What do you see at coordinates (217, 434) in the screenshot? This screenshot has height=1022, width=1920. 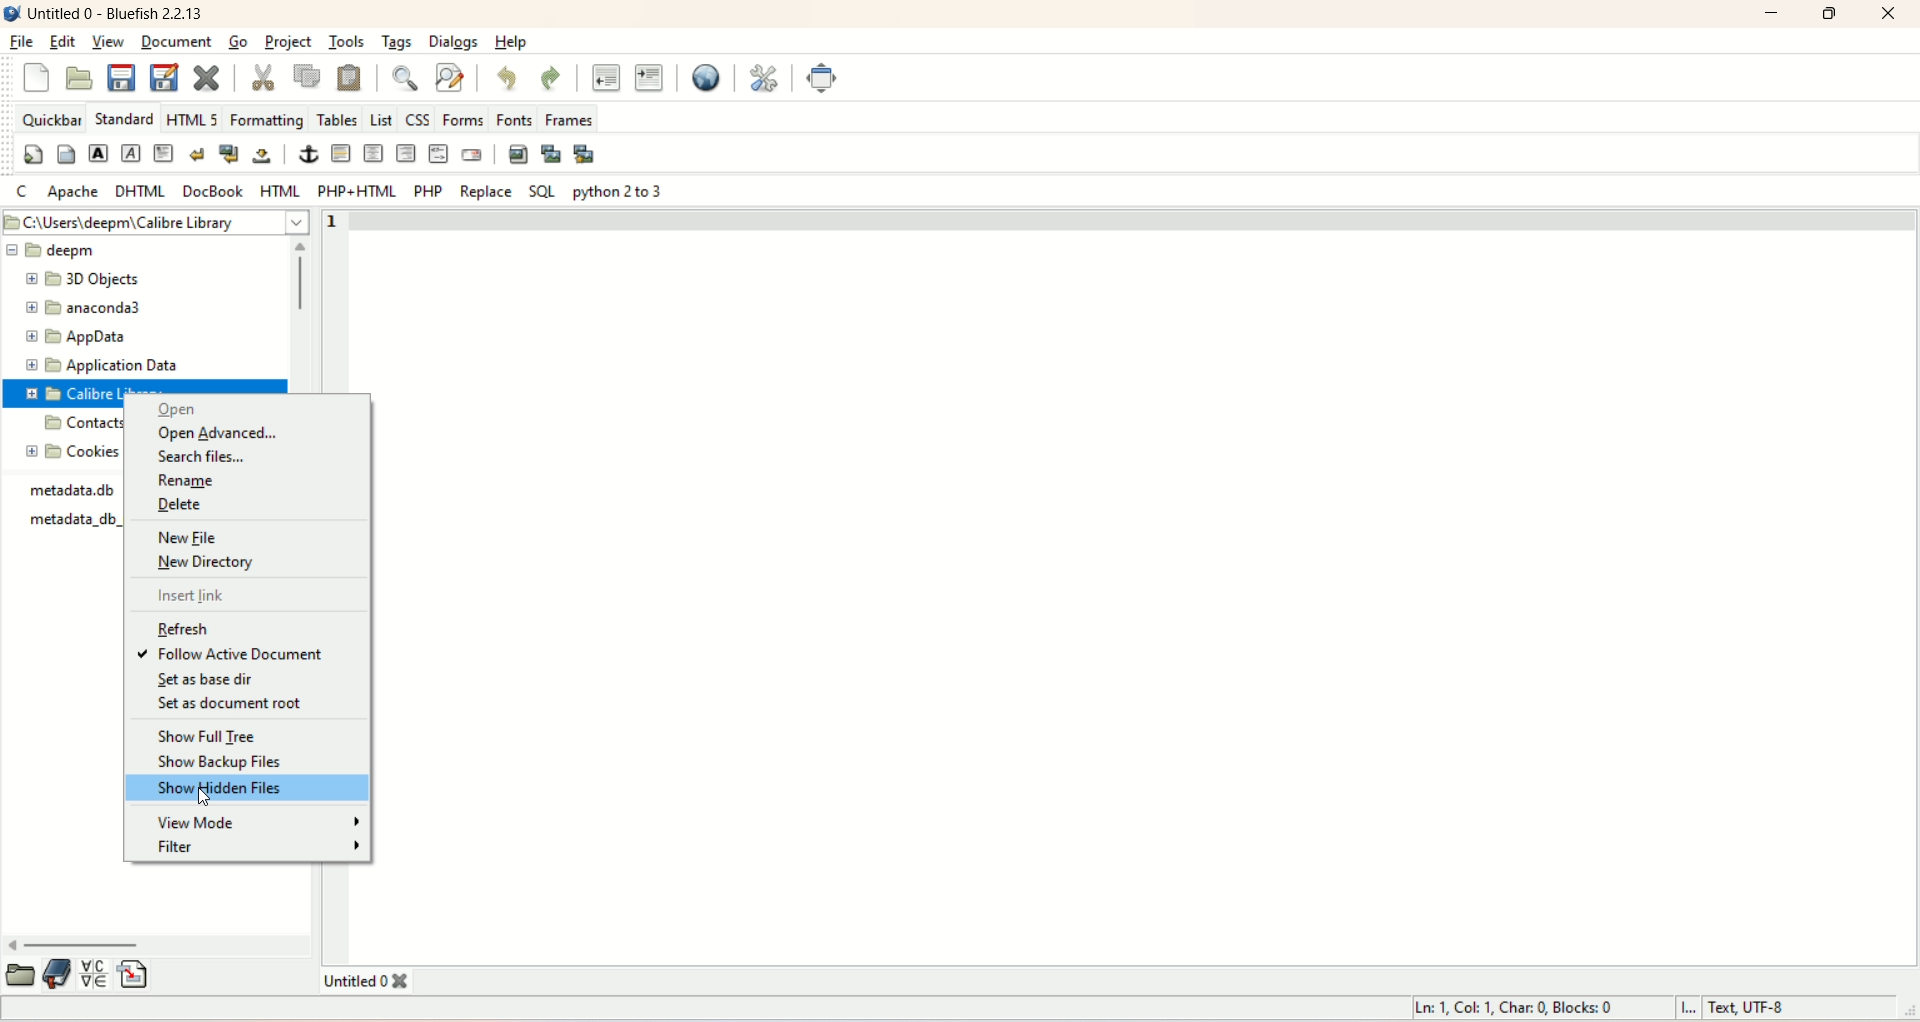 I see `open advanced` at bounding box center [217, 434].